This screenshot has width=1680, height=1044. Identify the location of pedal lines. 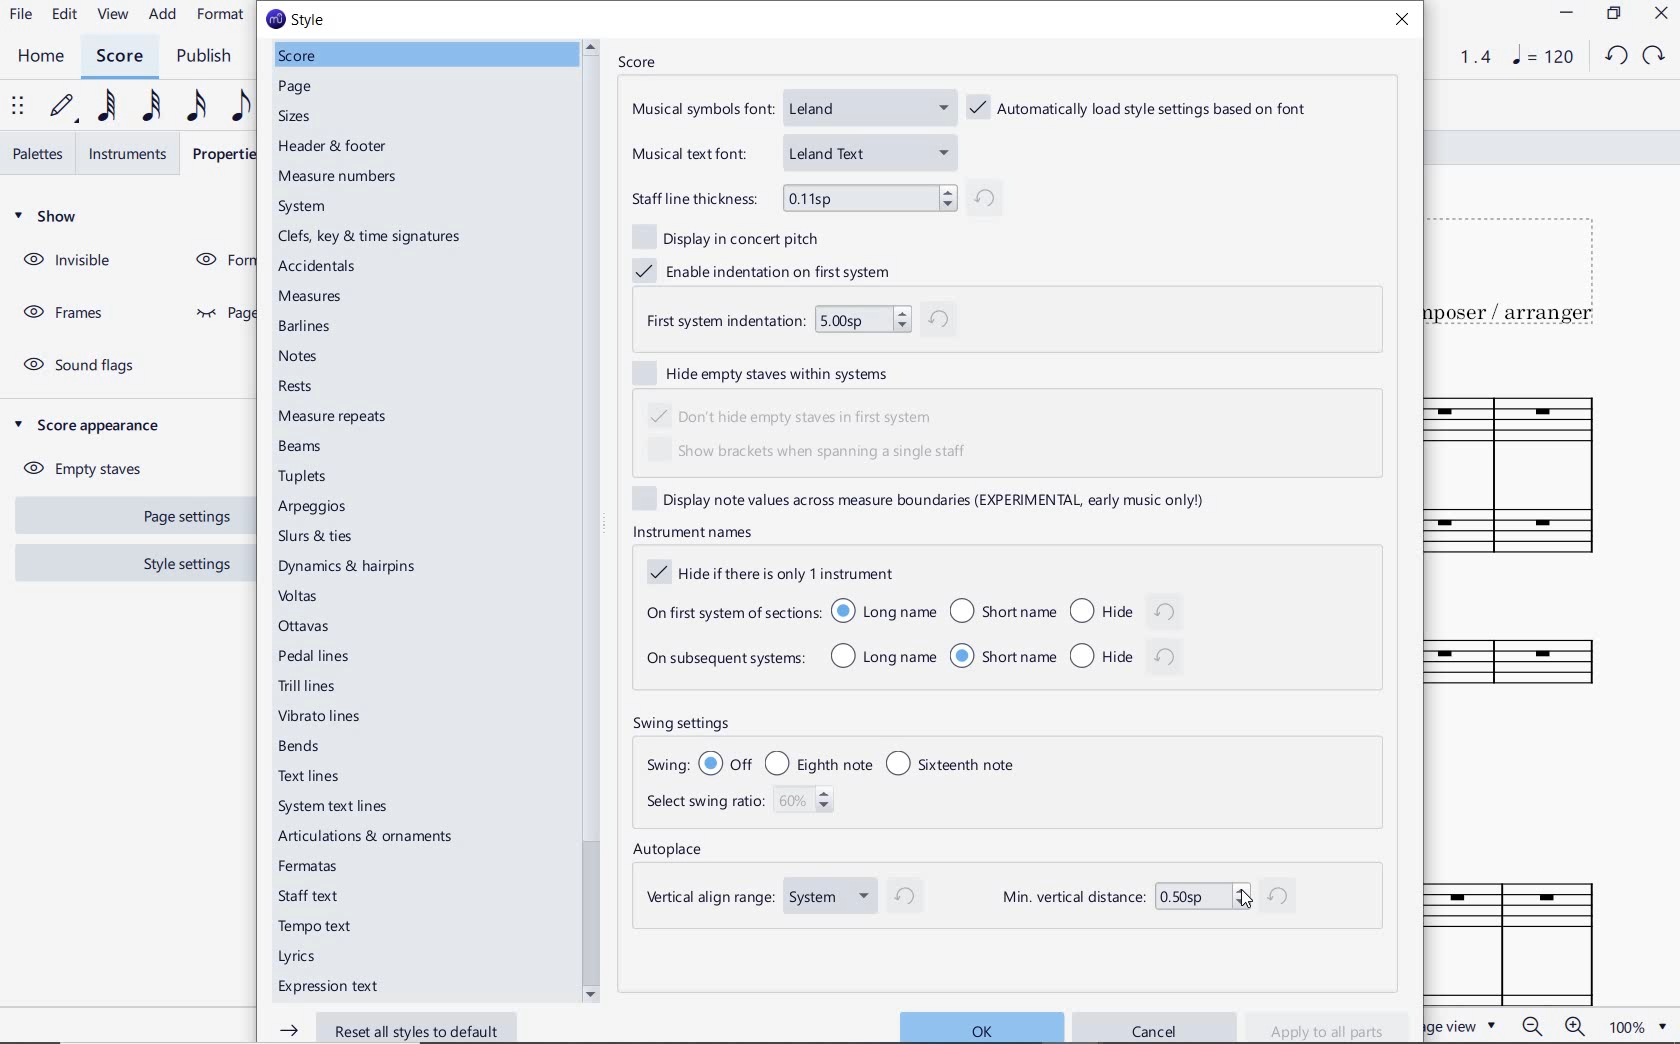
(314, 658).